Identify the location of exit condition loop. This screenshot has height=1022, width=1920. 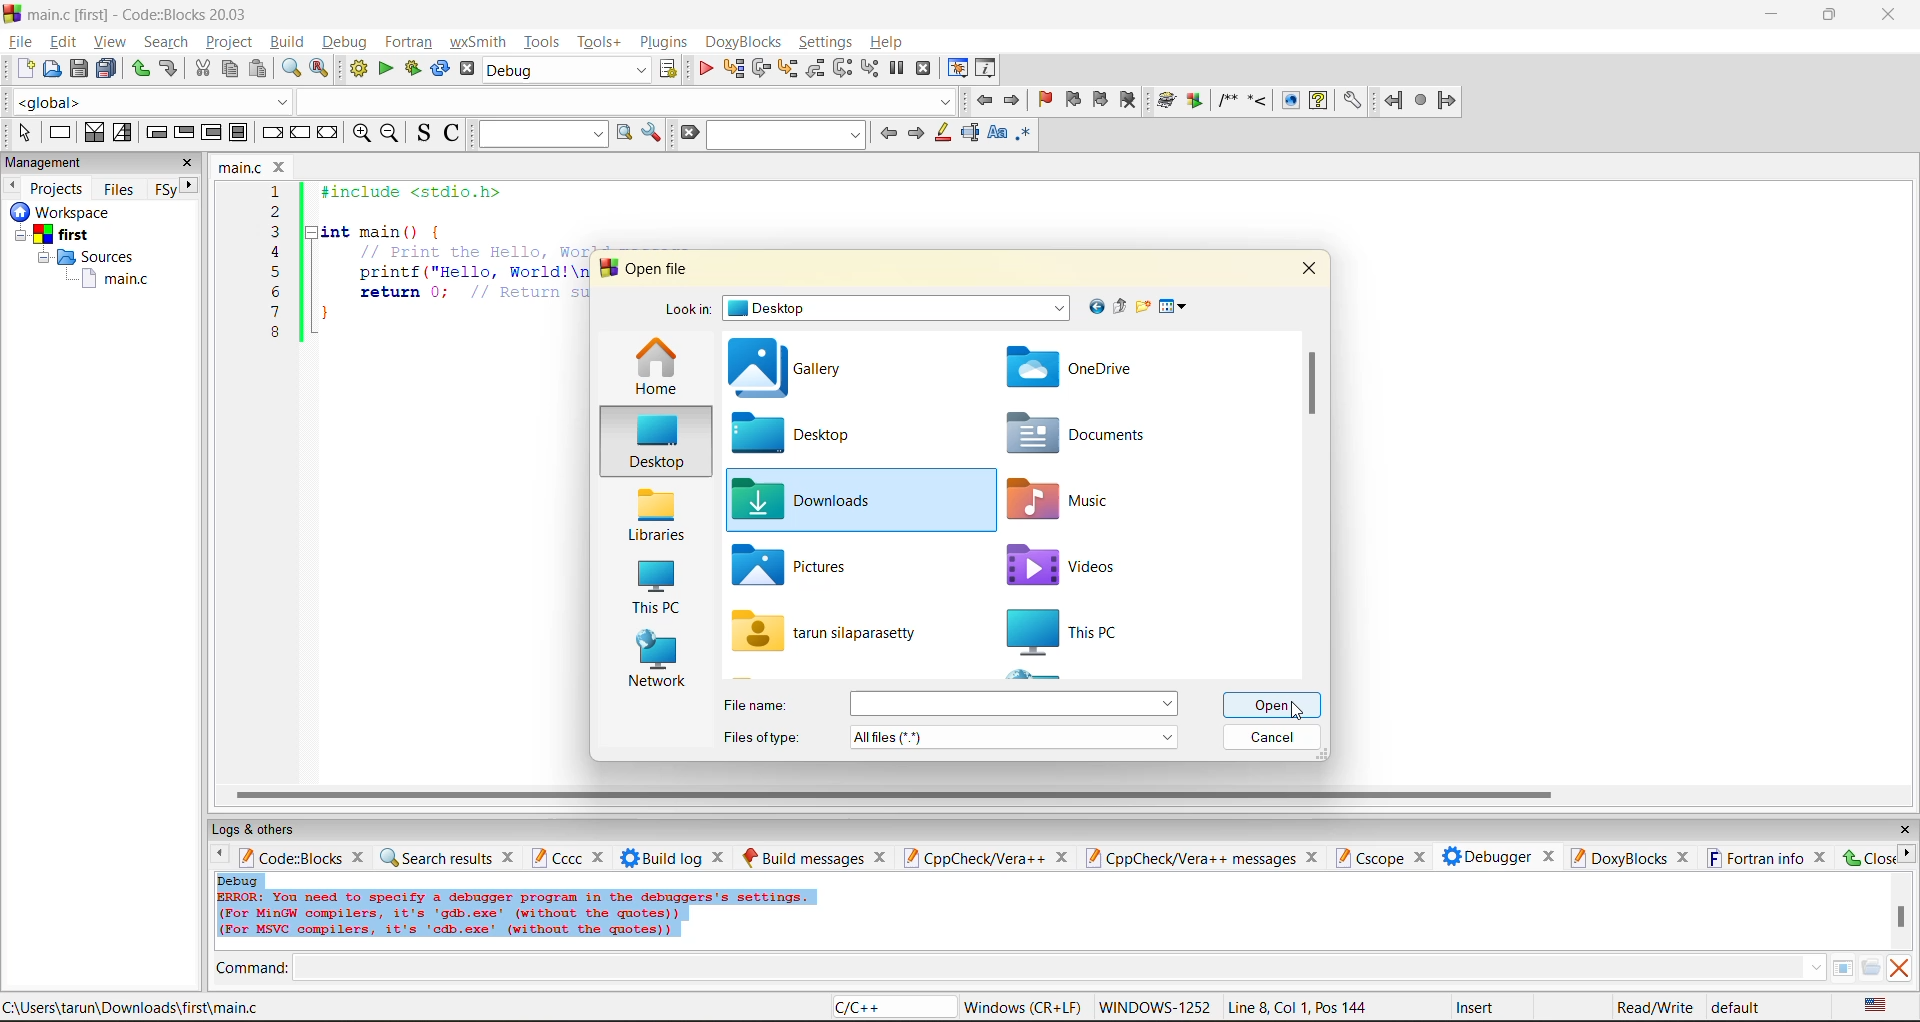
(184, 134).